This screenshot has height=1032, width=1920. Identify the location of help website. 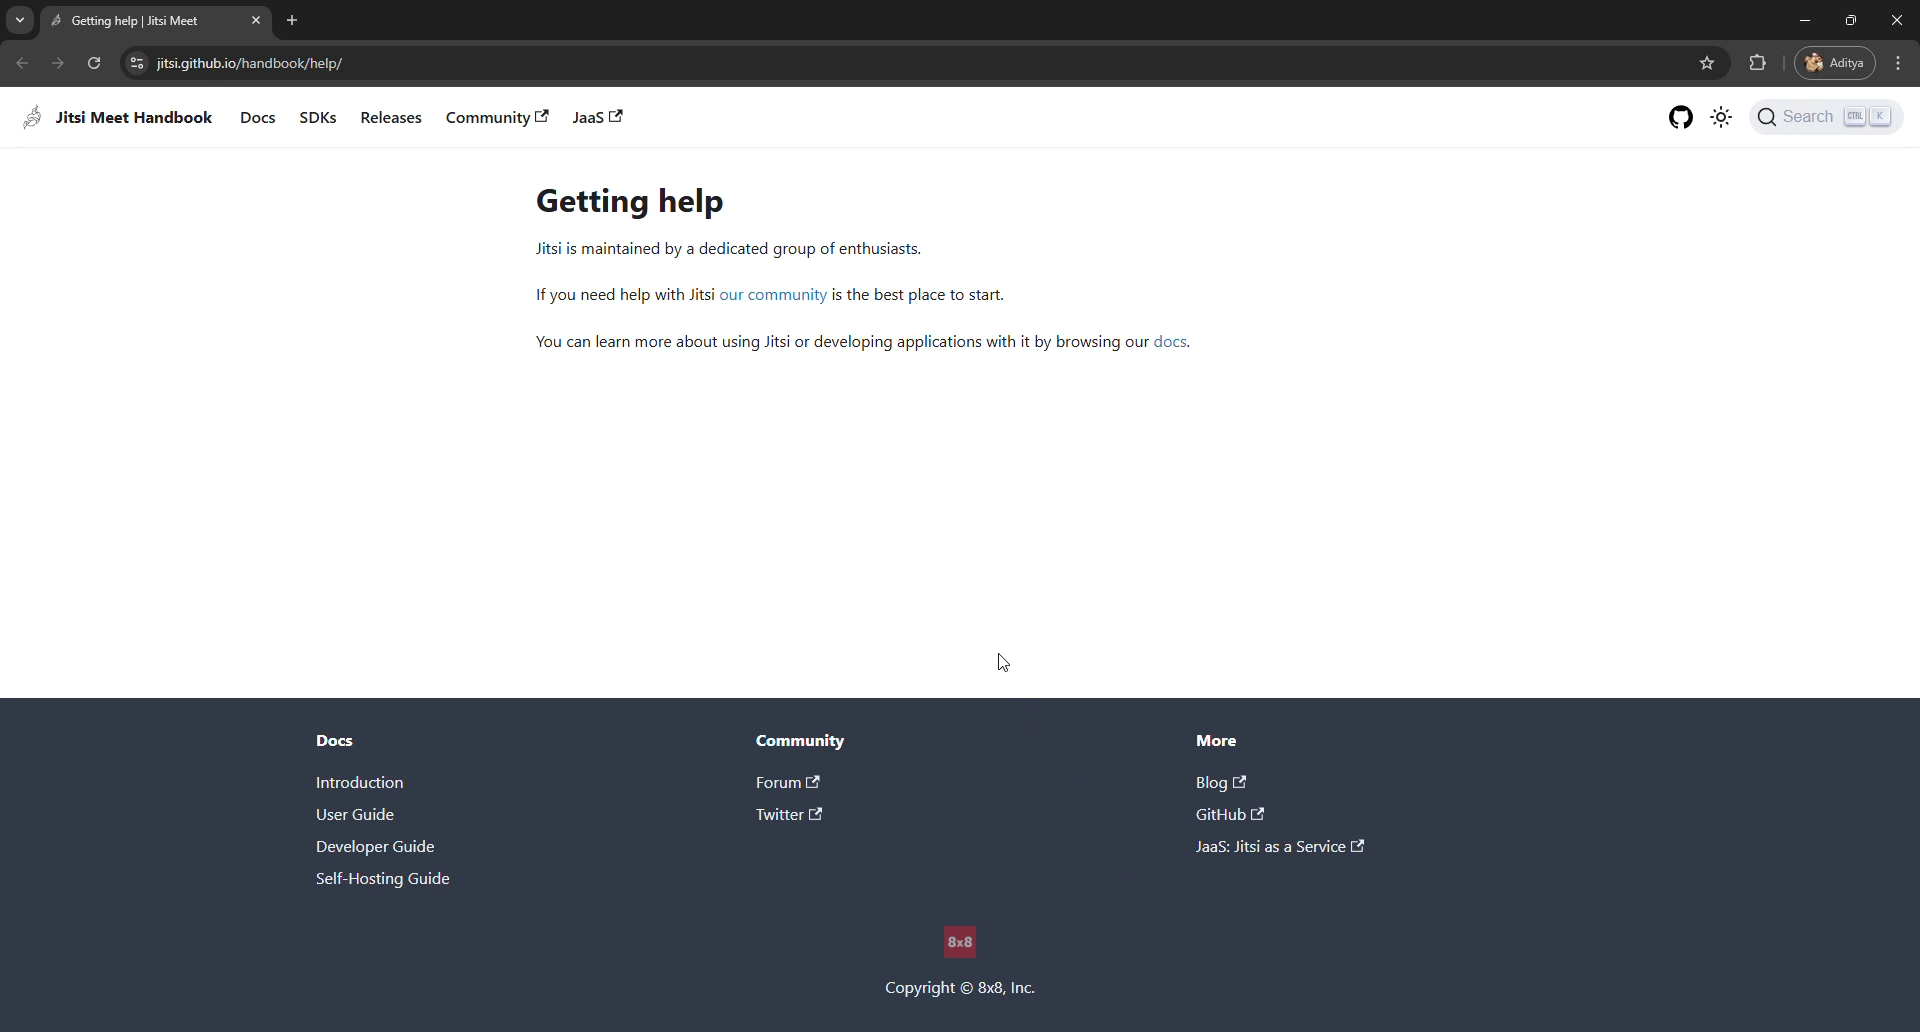
(245, 64).